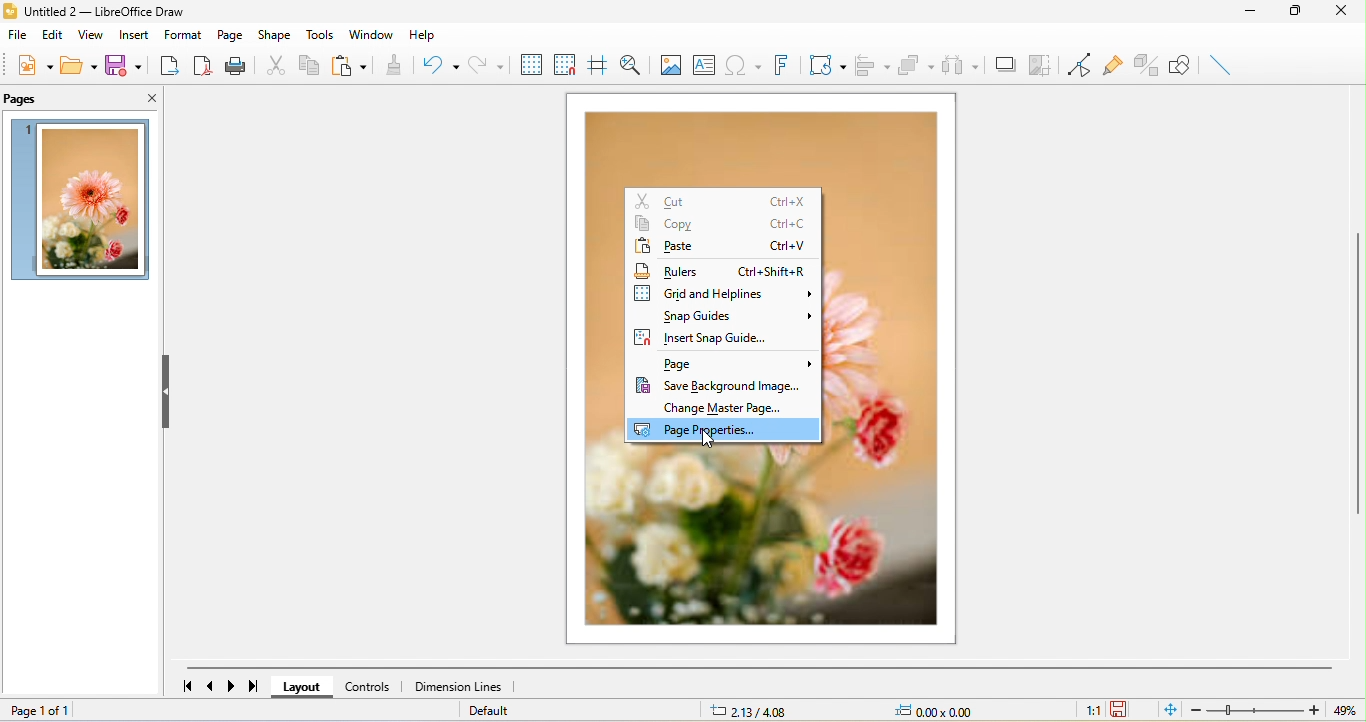 The width and height of the screenshot is (1366, 722). I want to click on clone formatting, so click(393, 64).